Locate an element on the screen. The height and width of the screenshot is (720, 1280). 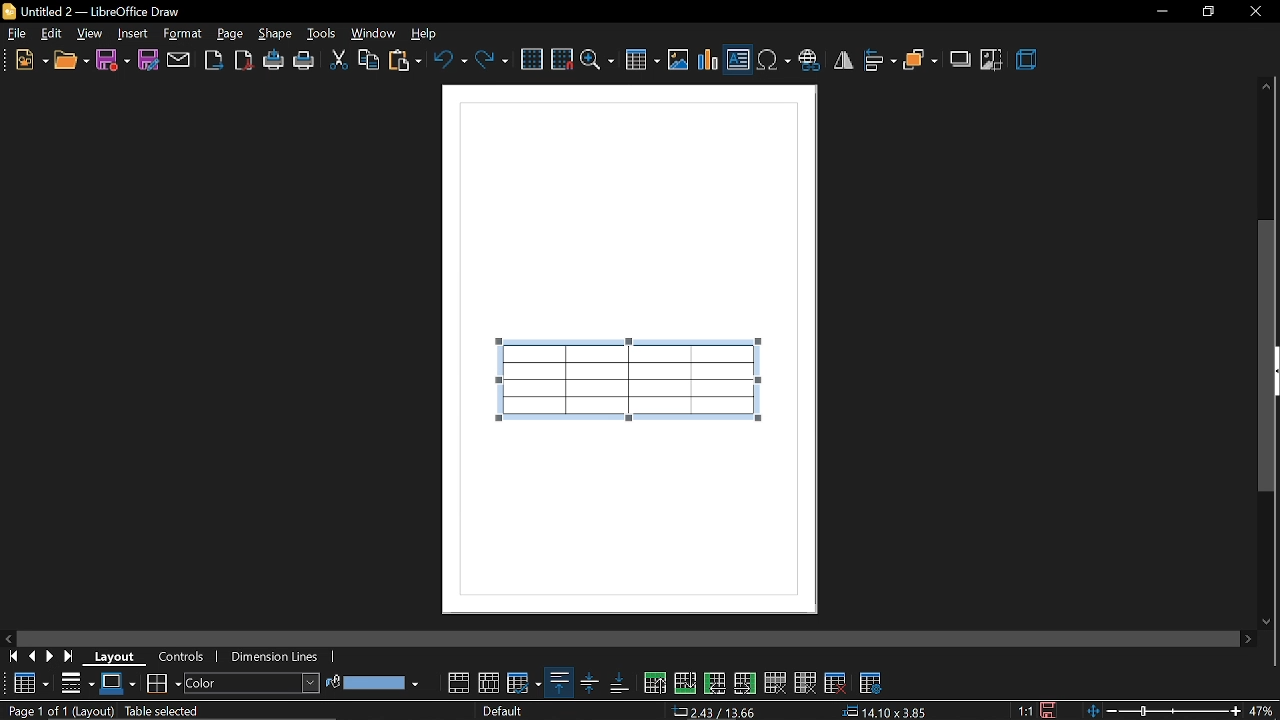
tools is located at coordinates (322, 33).